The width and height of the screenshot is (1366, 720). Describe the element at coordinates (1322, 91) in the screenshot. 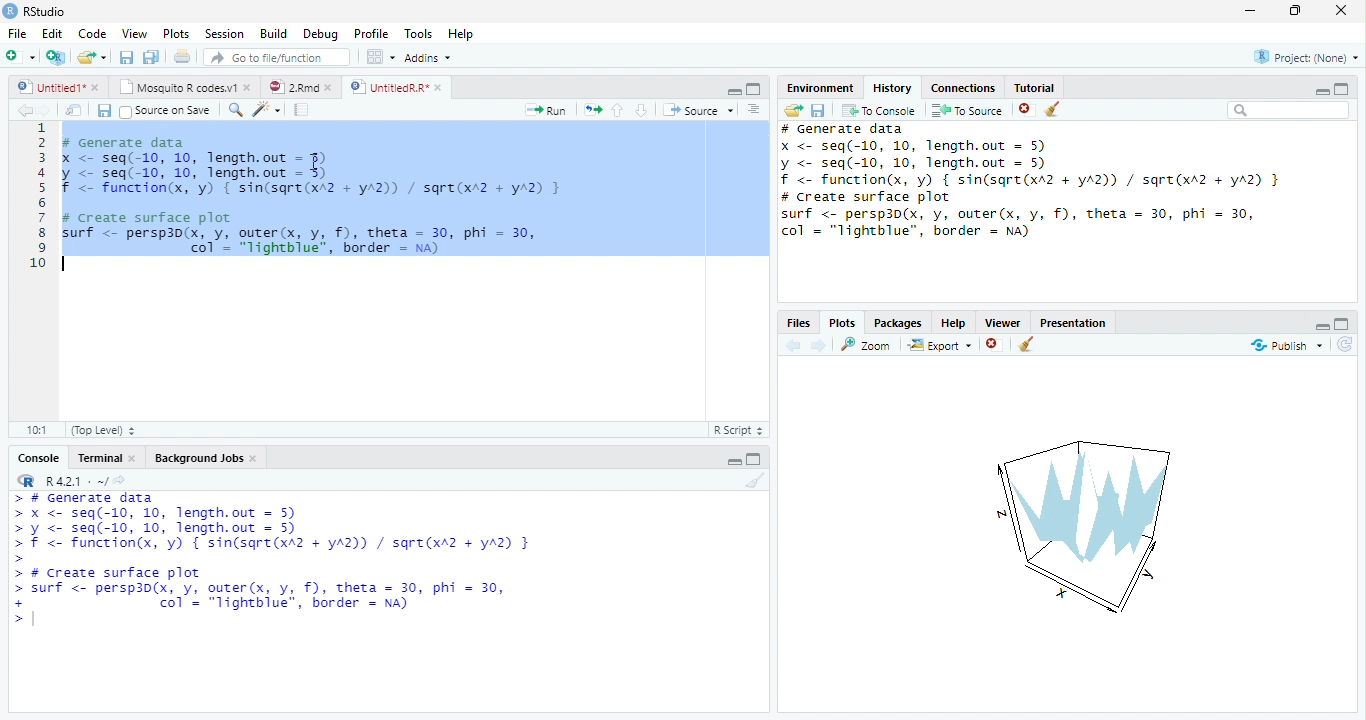

I see `minimize` at that location.